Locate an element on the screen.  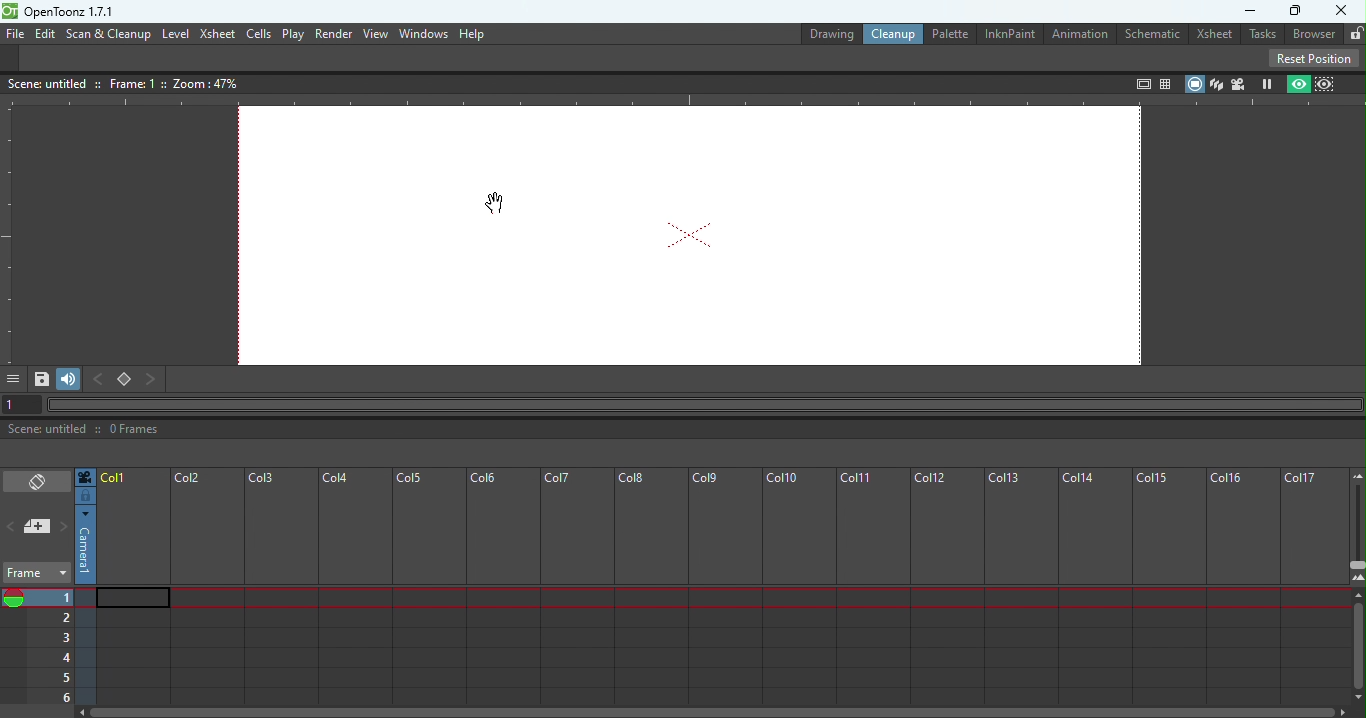
Soundtrack is located at coordinates (67, 374).